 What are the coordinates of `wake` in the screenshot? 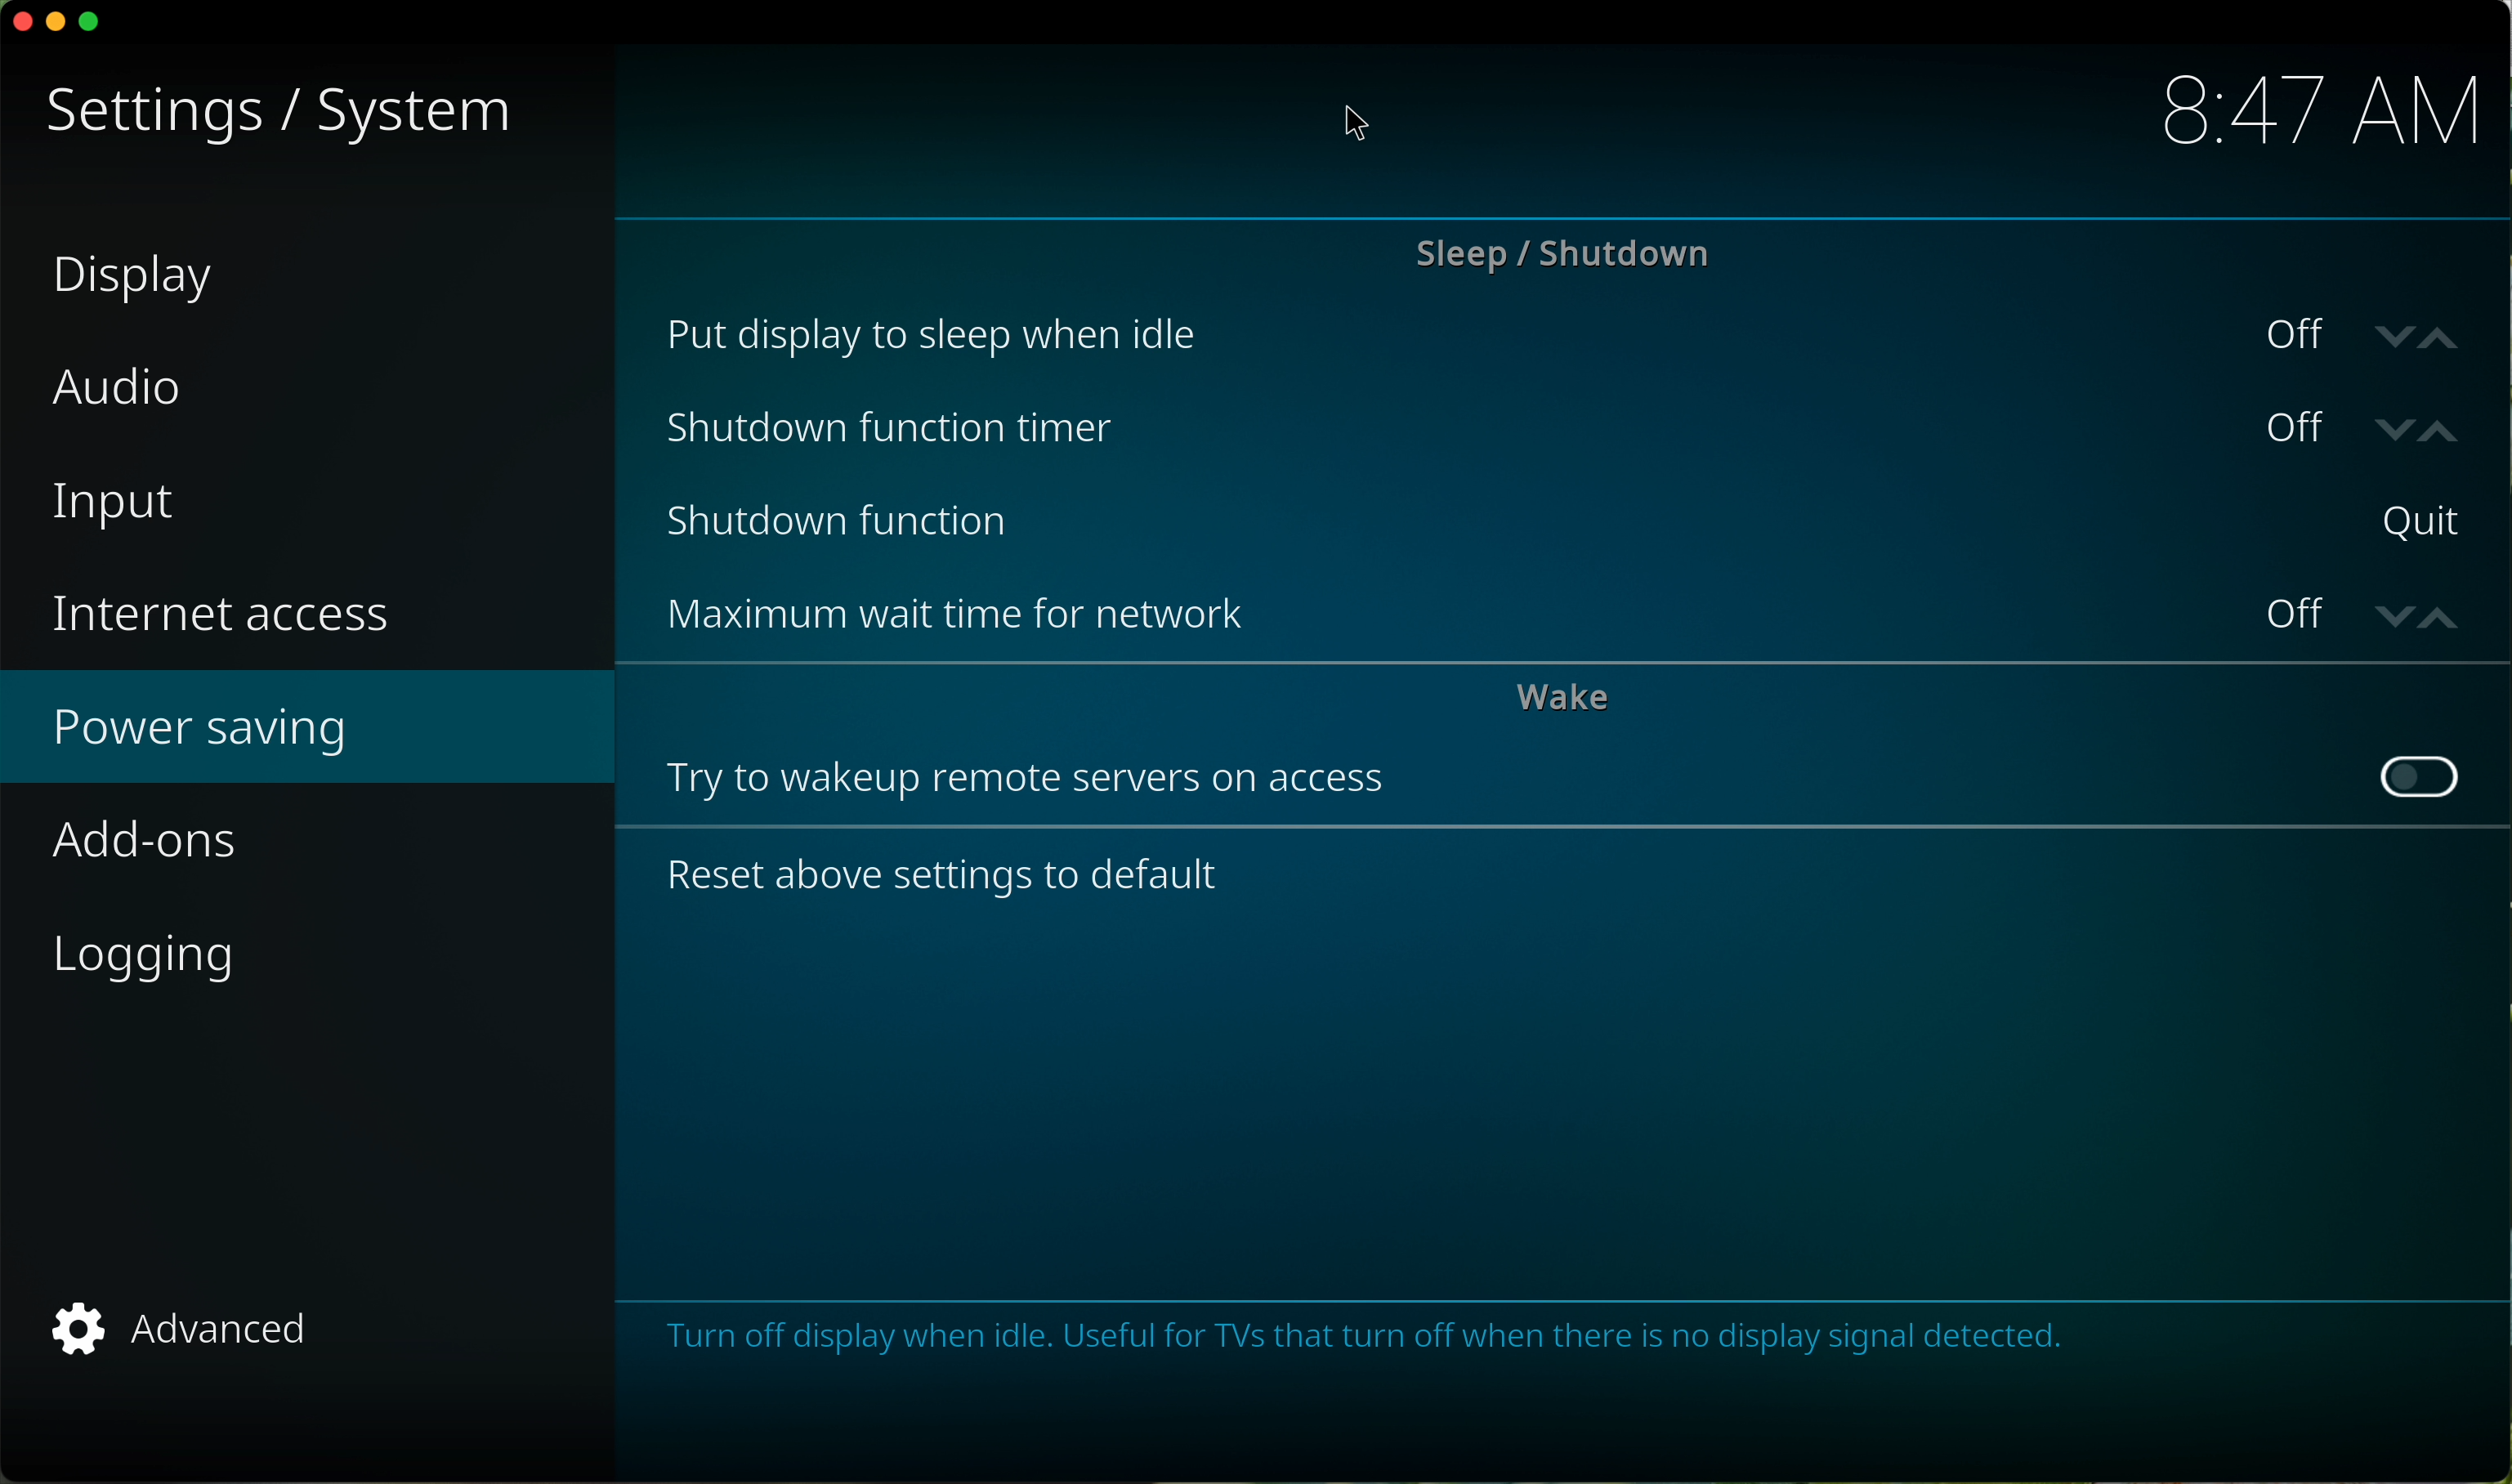 It's located at (1559, 703).